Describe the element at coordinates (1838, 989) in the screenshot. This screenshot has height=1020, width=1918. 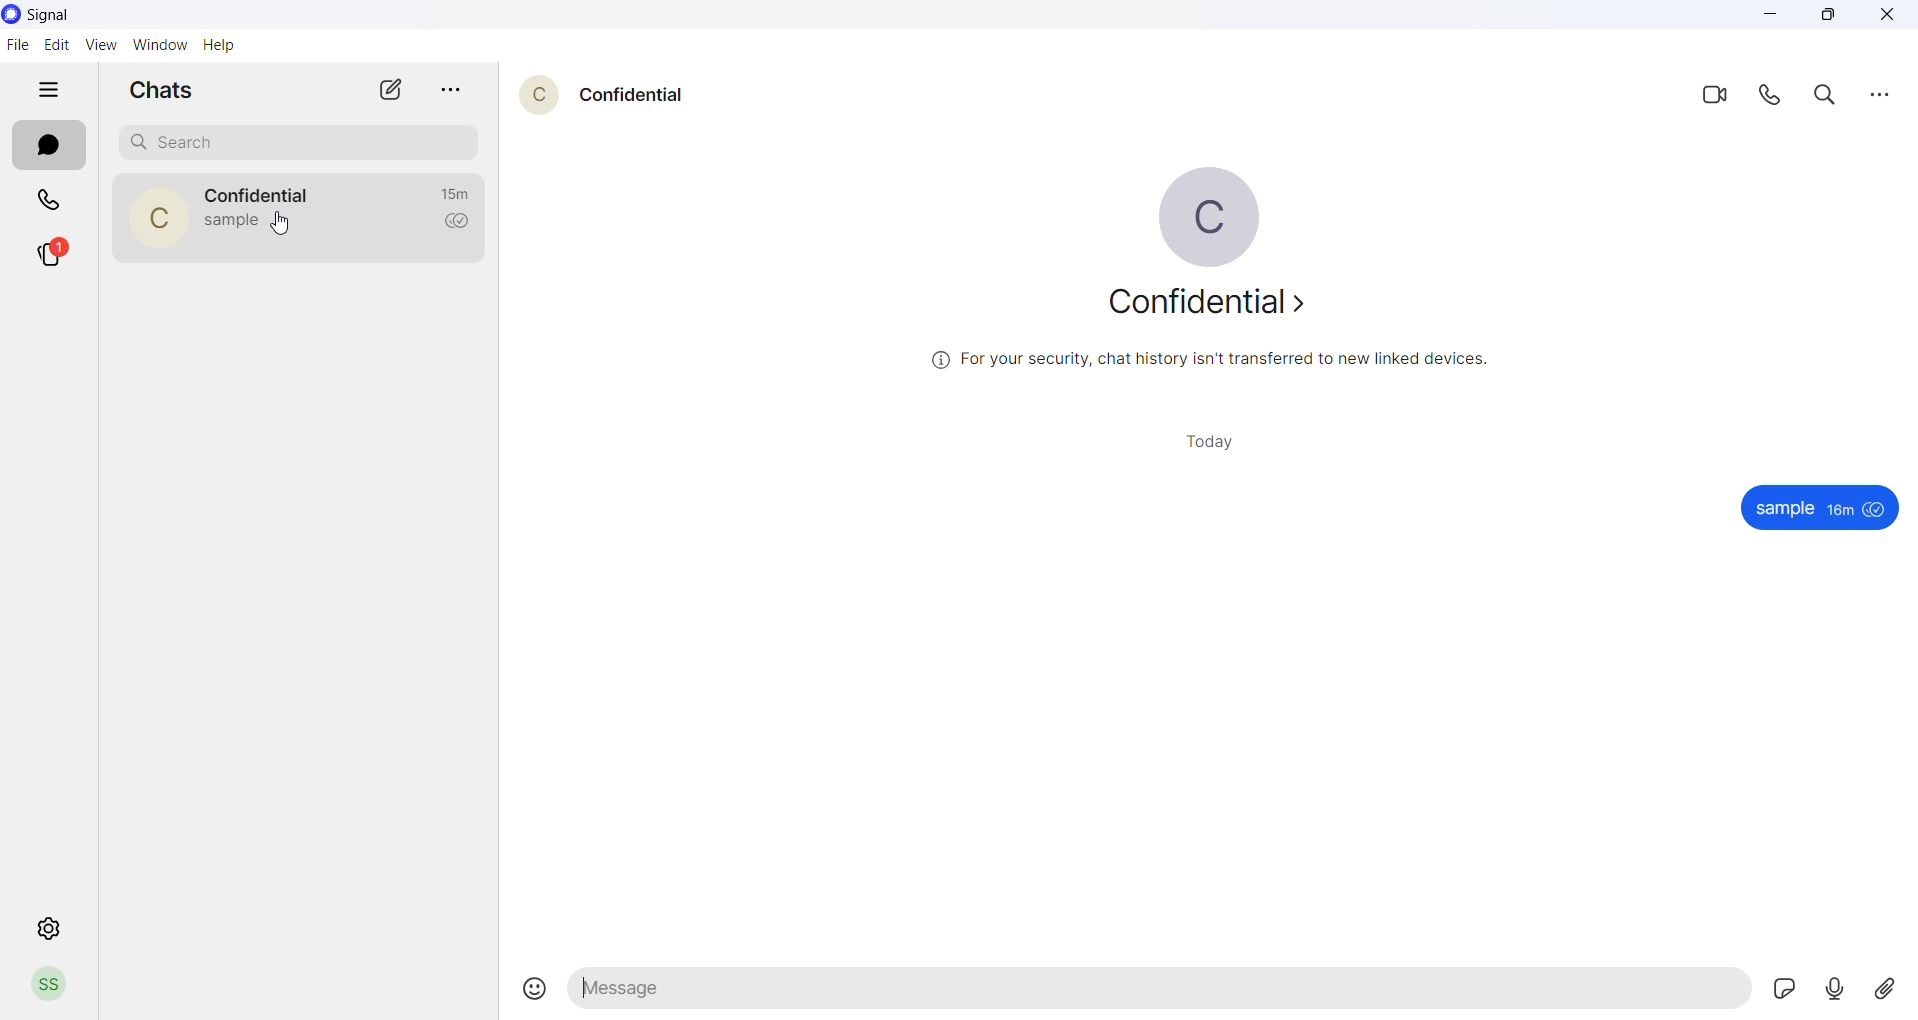
I see `send voice note` at that location.